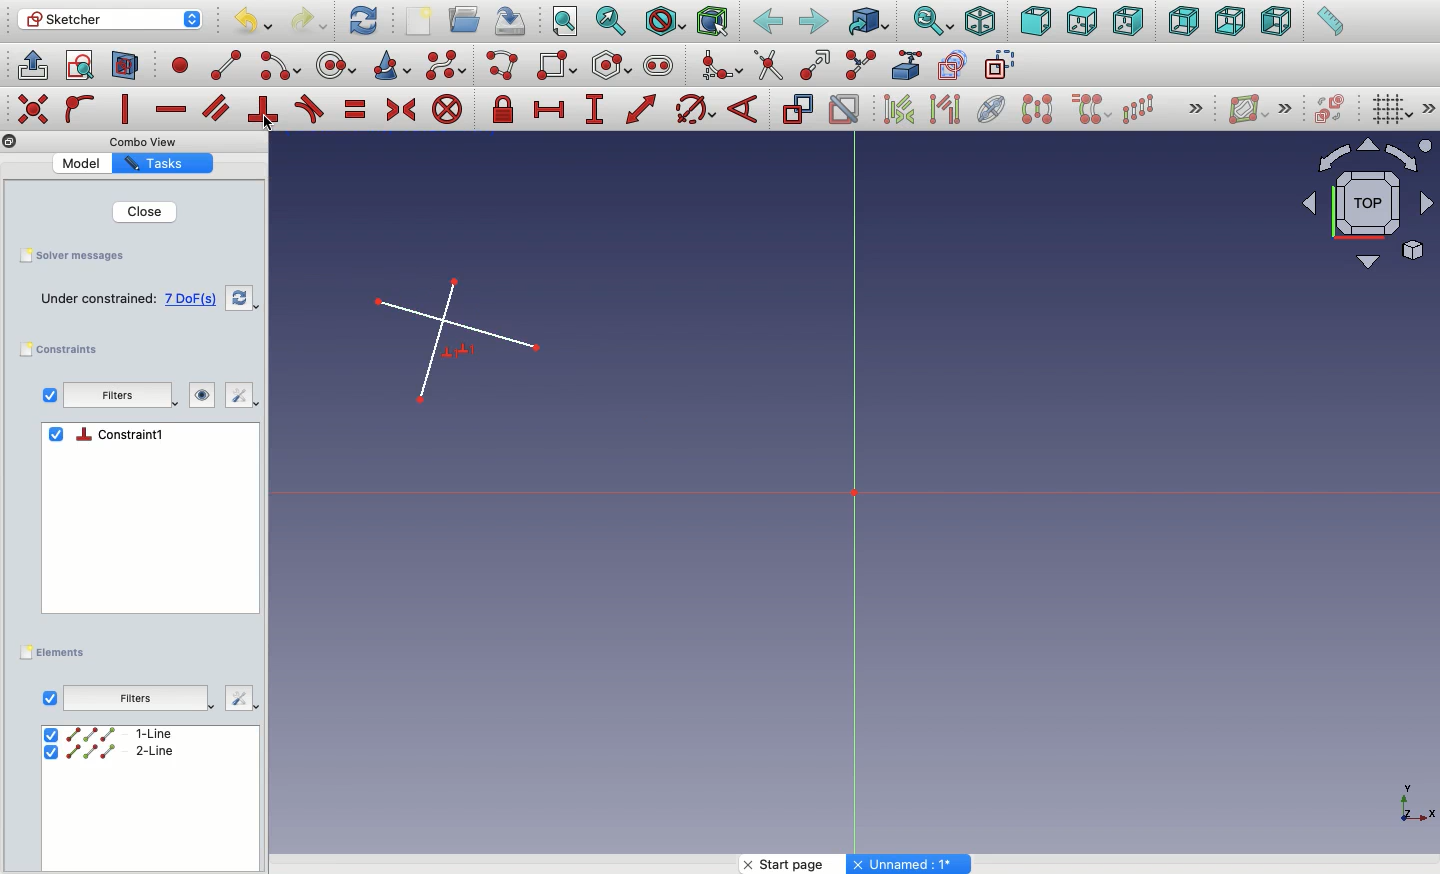  What do you see at coordinates (506, 109) in the screenshot?
I see `Constrain lock` at bounding box center [506, 109].